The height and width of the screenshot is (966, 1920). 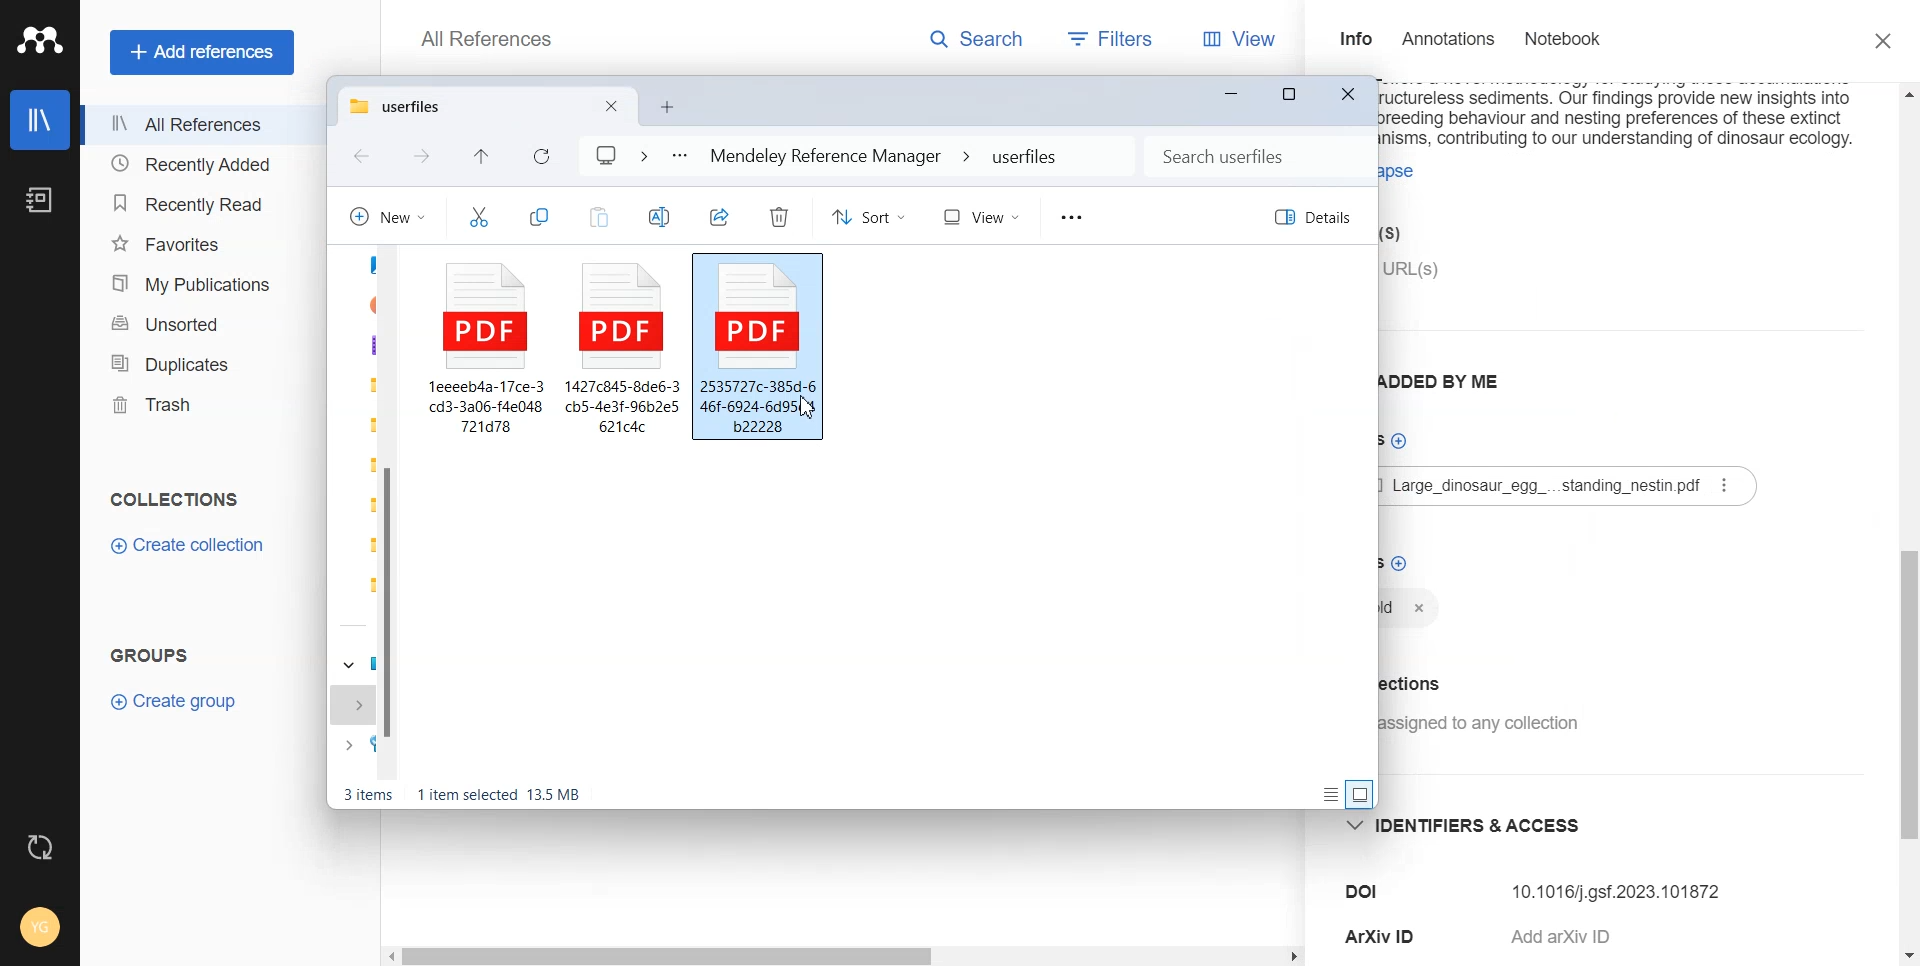 I want to click on Share, so click(x=719, y=217).